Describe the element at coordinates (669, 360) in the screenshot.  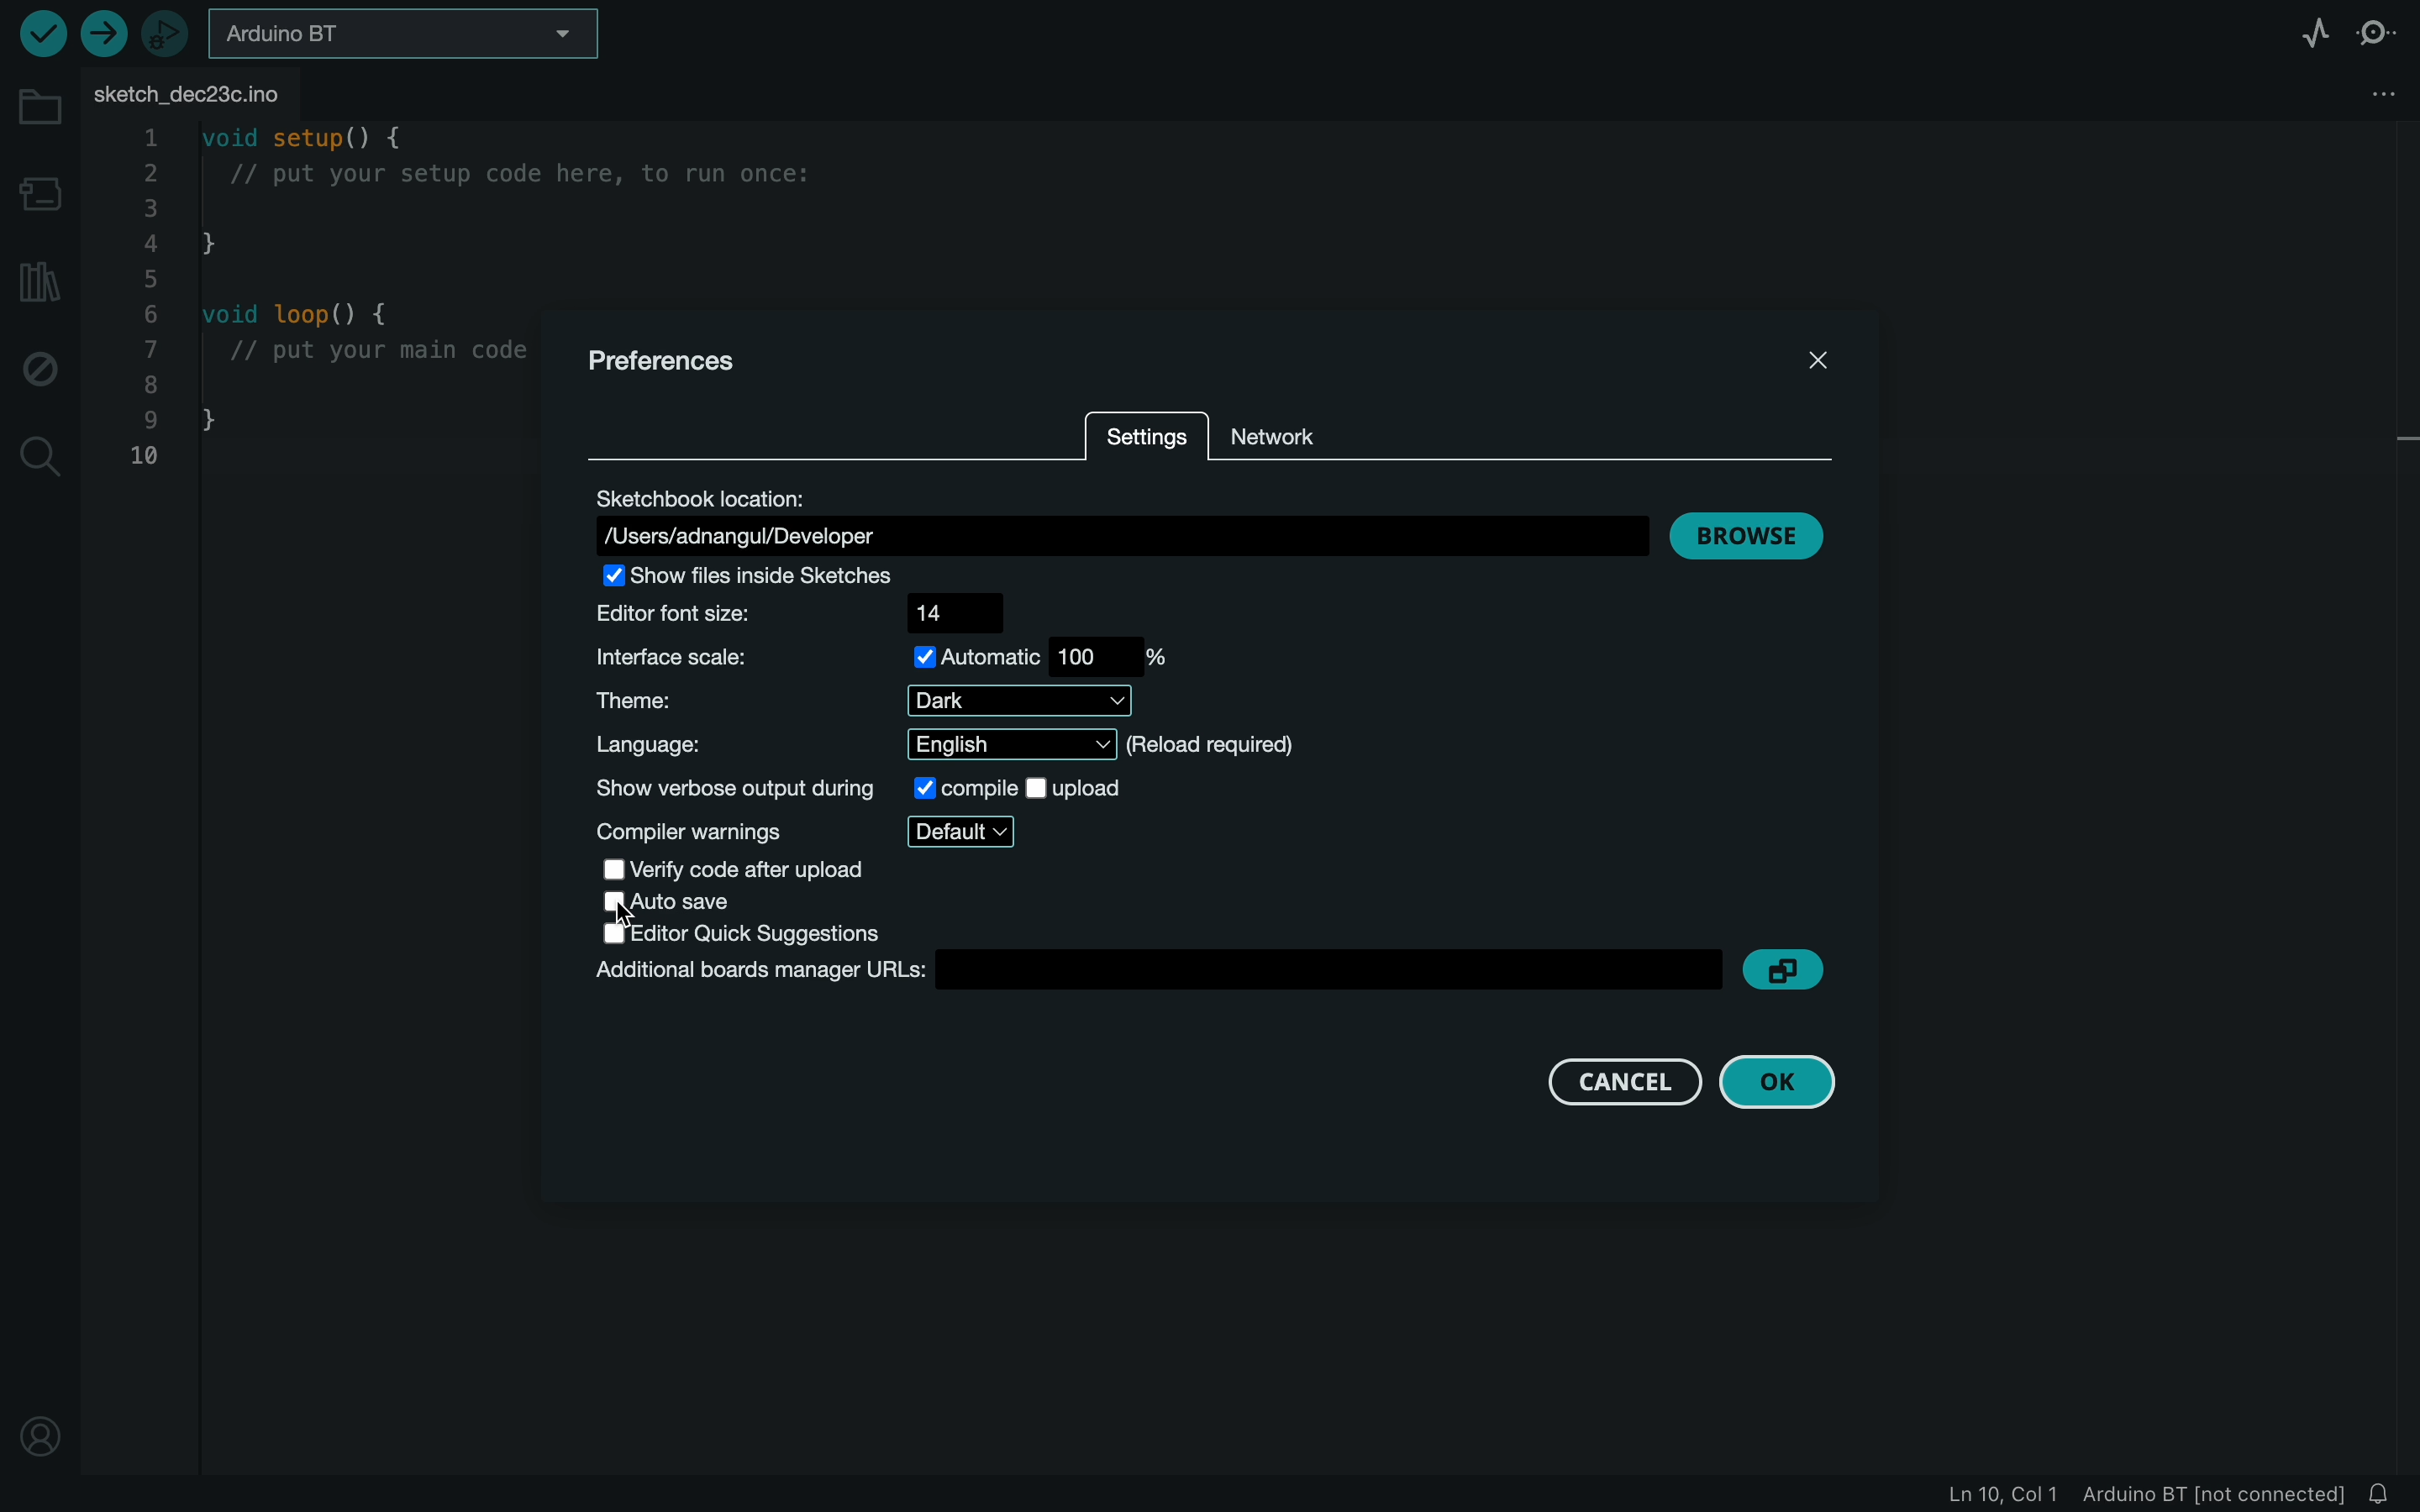
I see `preferences` at that location.